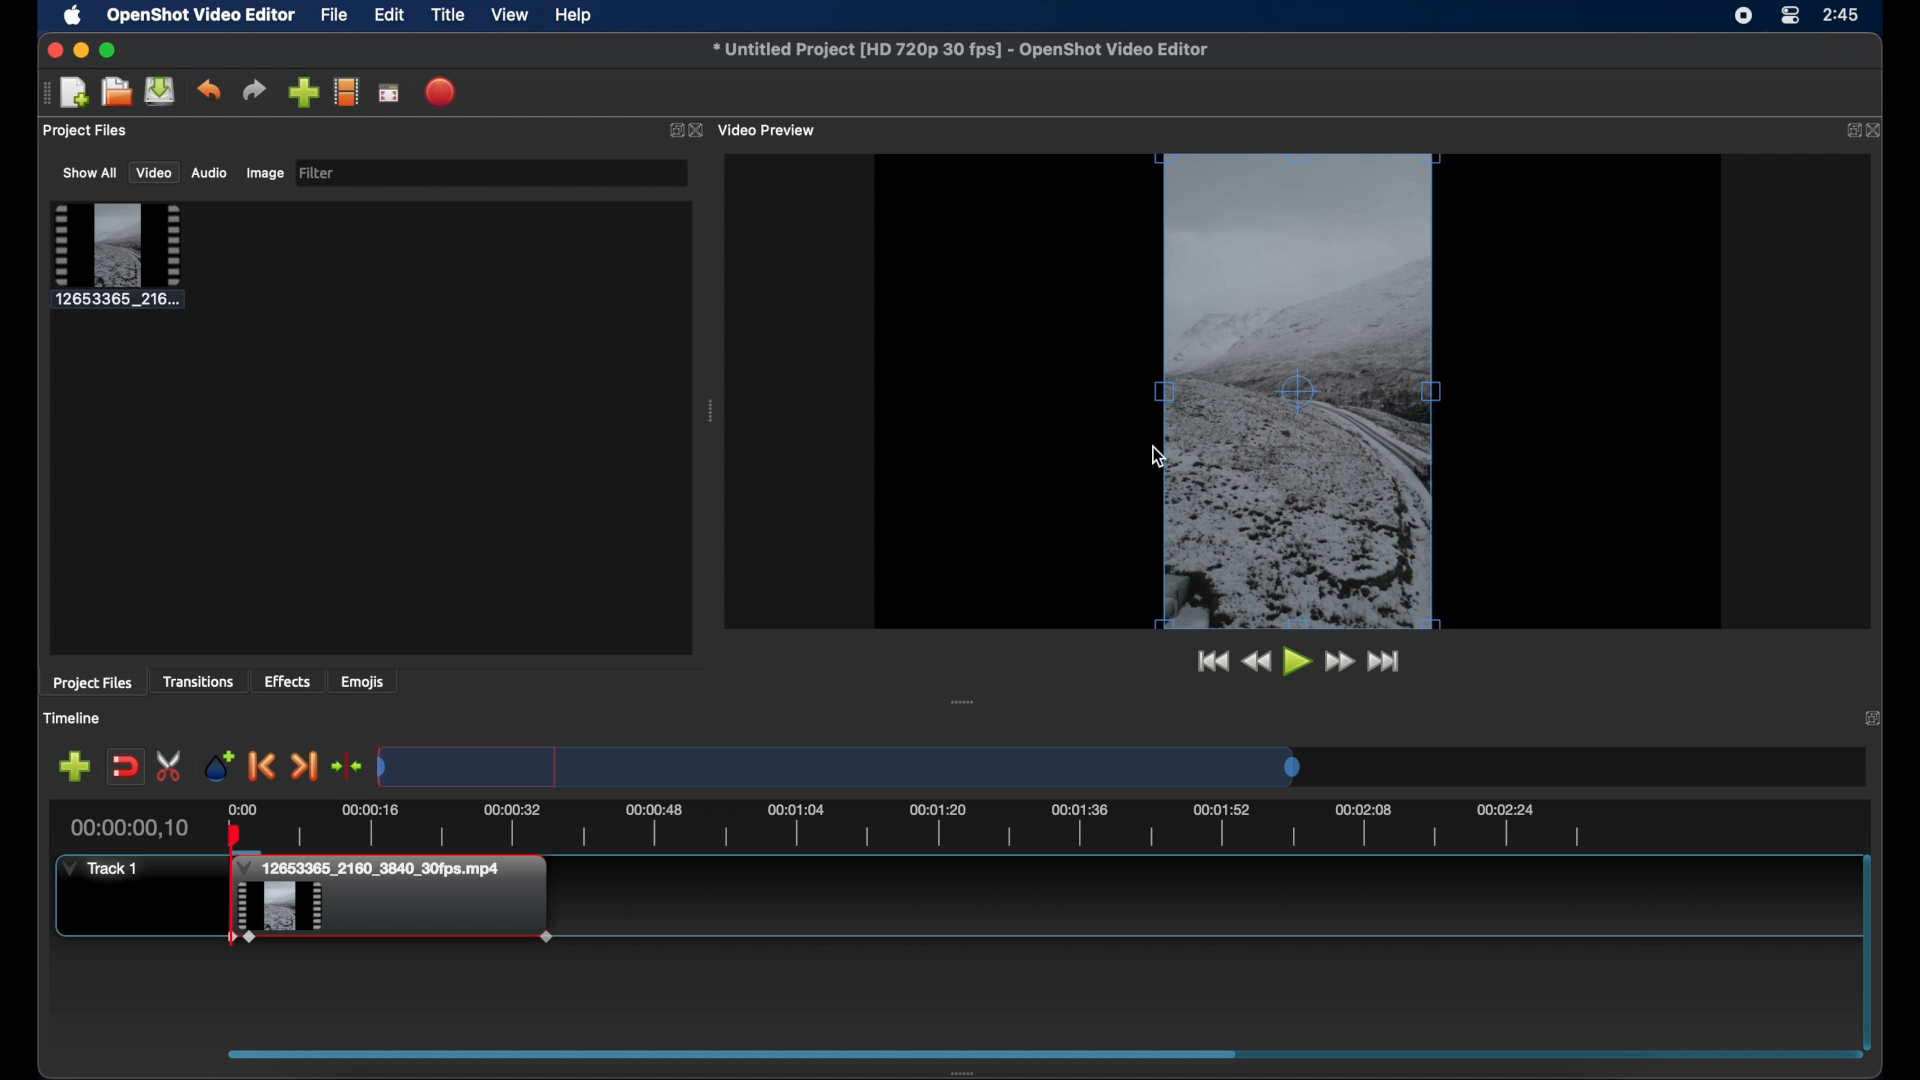 The height and width of the screenshot is (1080, 1920). Describe the element at coordinates (263, 173) in the screenshot. I see `image` at that location.